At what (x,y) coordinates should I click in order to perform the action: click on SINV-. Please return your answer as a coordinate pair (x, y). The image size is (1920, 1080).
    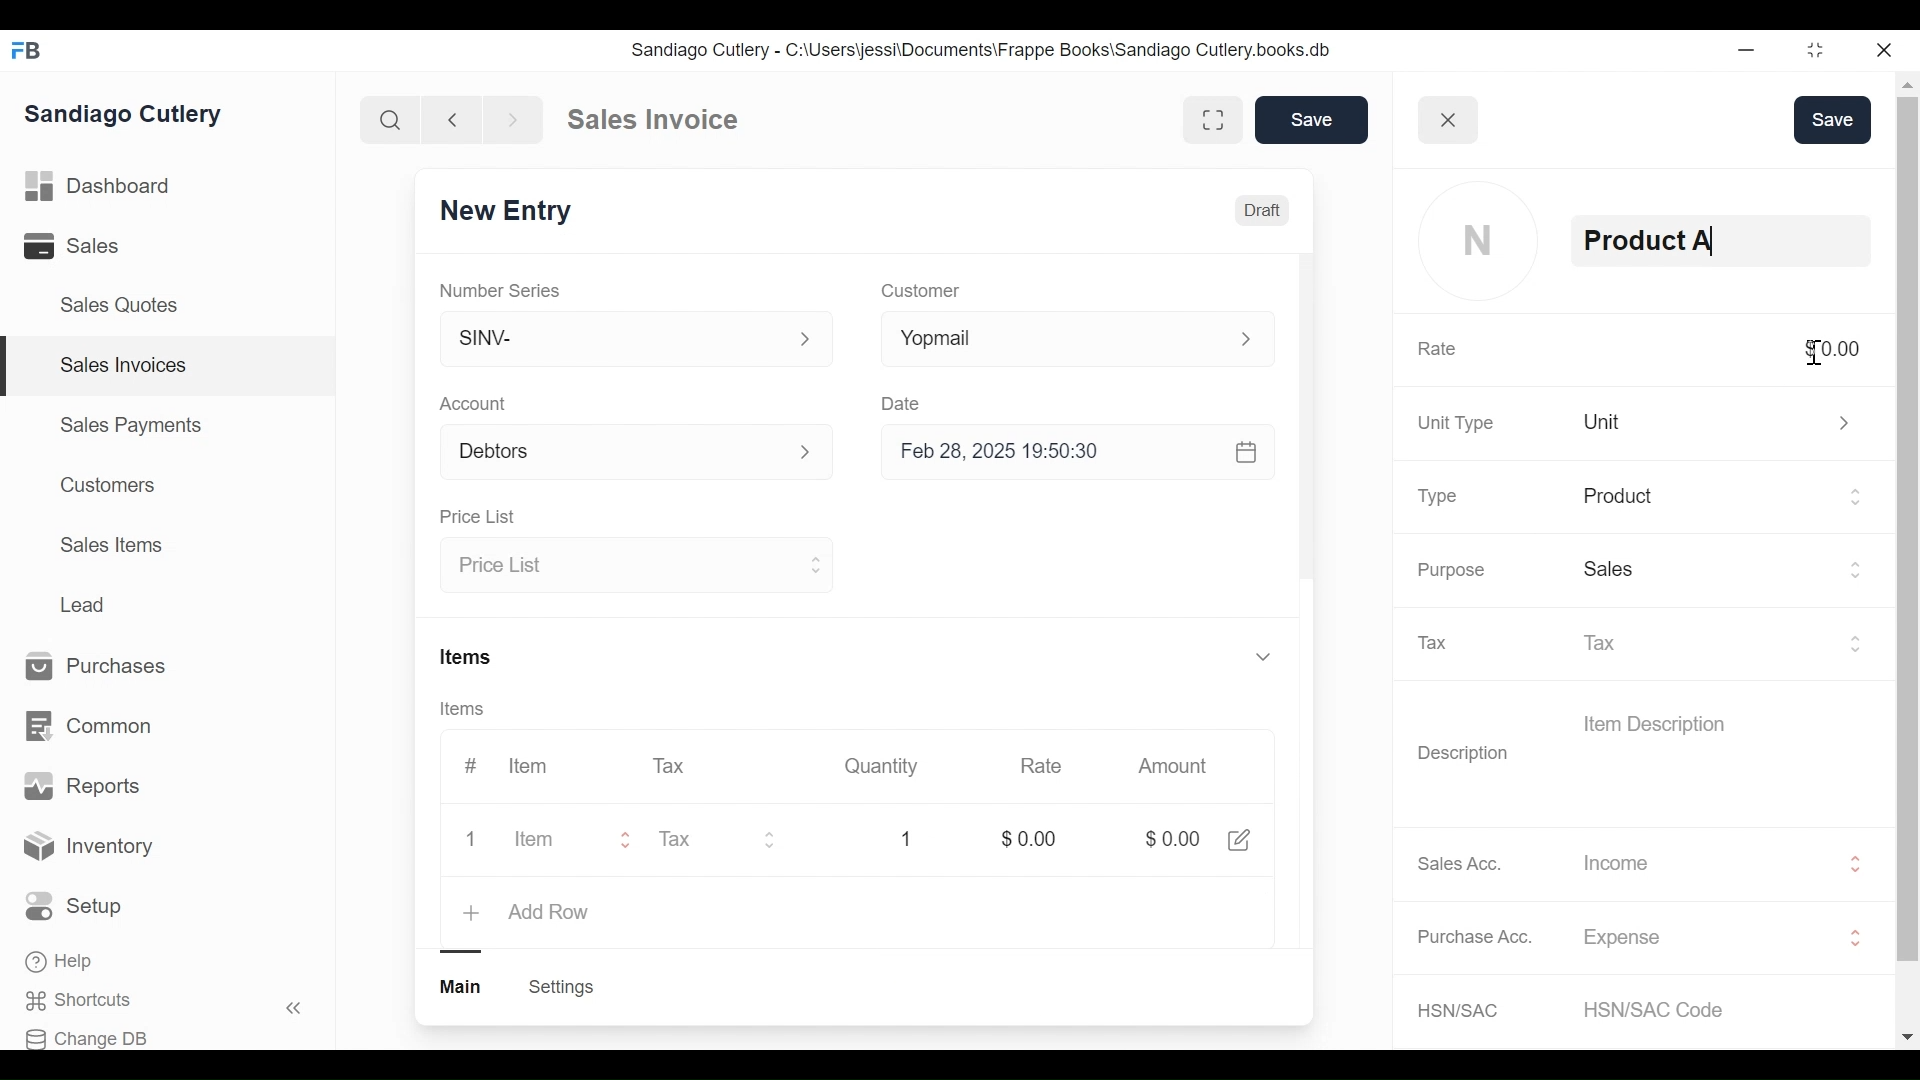
    Looking at the image, I should click on (637, 339).